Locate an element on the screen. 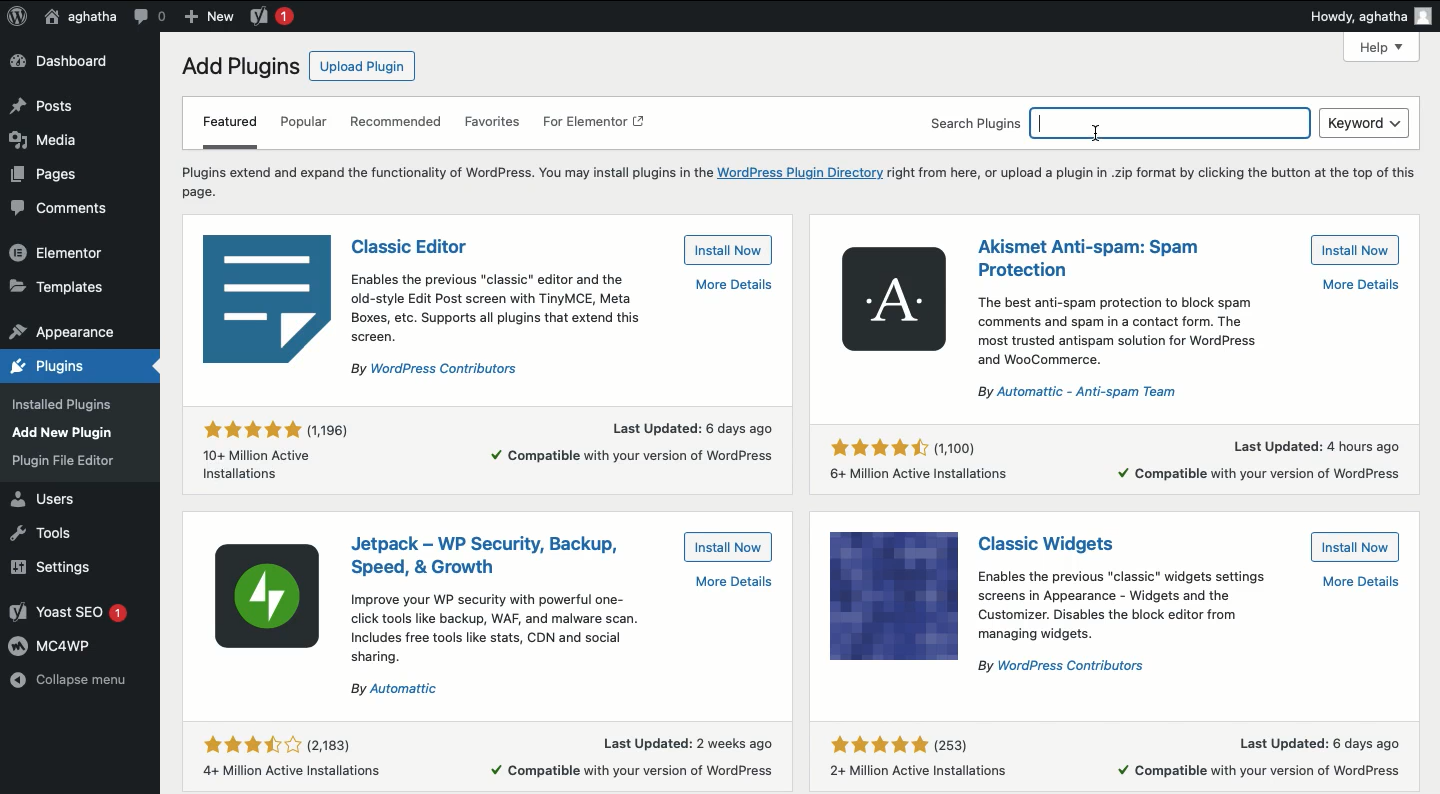 This screenshot has width=1440, height=794. ede de i (1,196) Last Updated: 6 days ago10+ Million Active + Compatible with your version of WordPress Installations. is located at coordinates (485, 447).